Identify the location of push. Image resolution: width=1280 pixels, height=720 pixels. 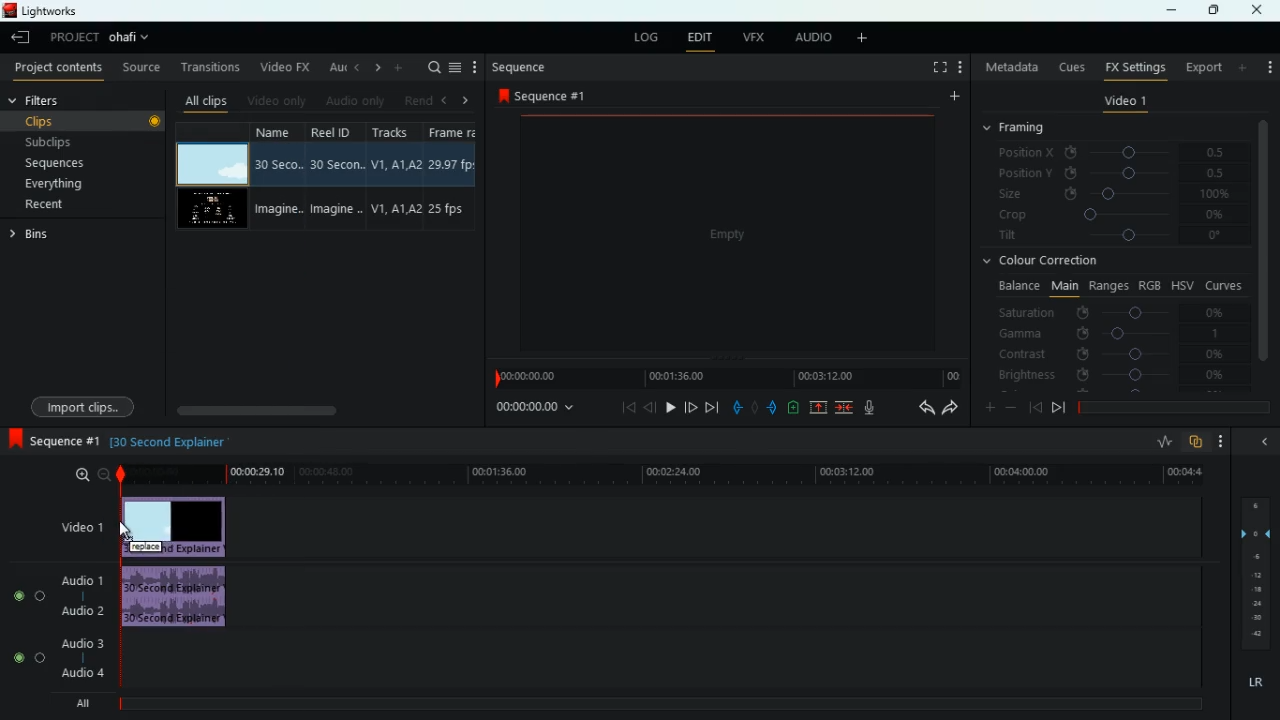
(773, 407).